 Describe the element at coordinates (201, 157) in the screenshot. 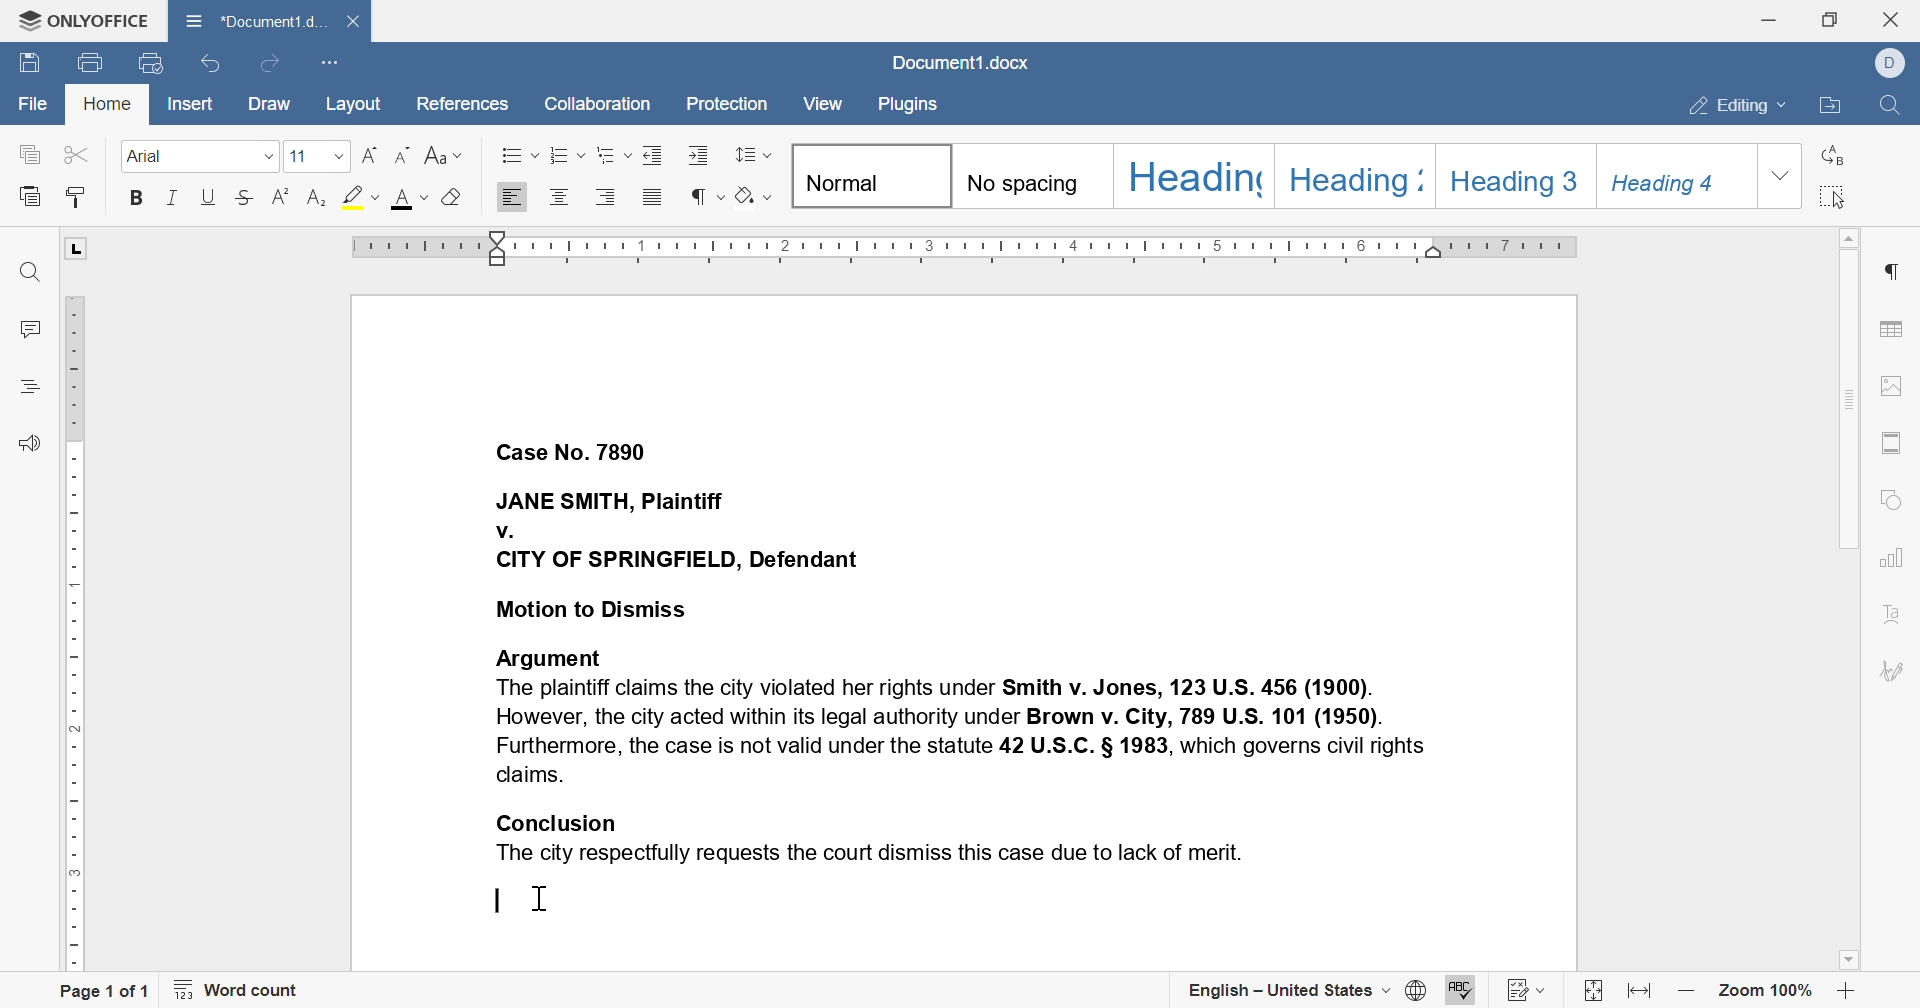

I see `font` at that location.